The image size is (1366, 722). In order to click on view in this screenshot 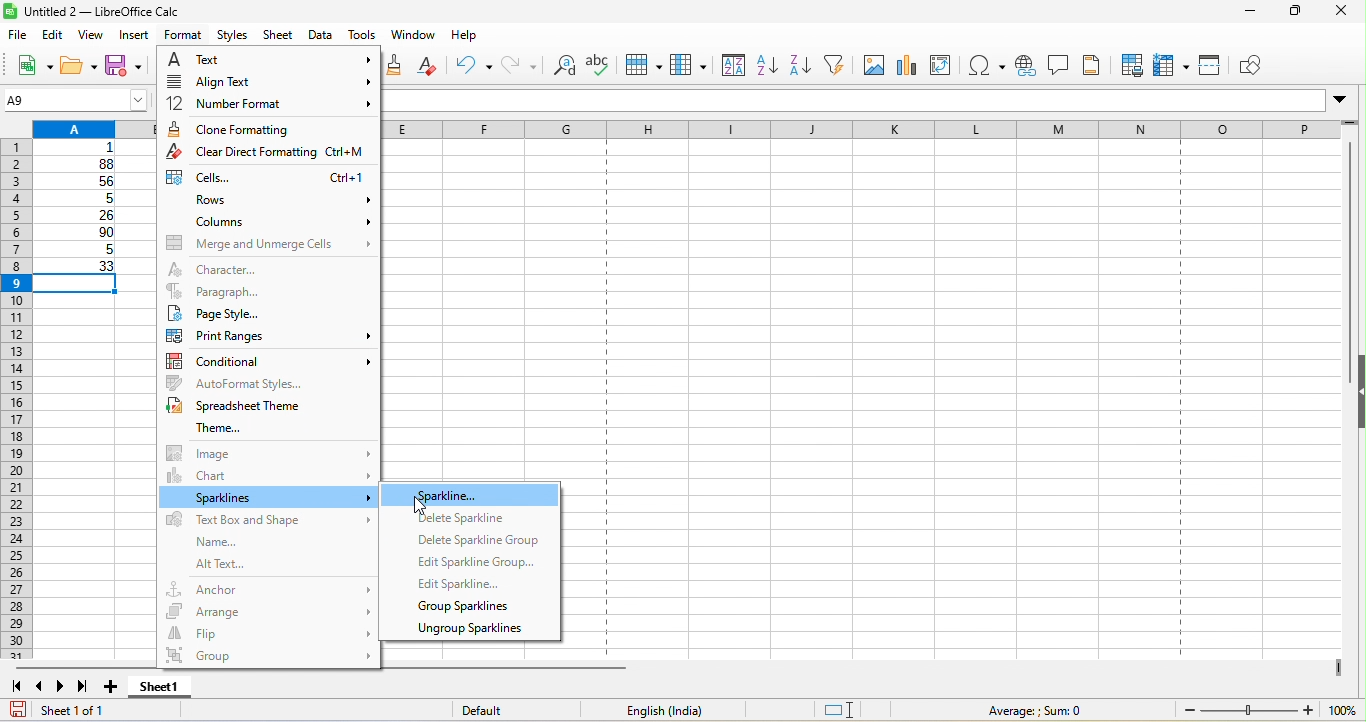, I will do `click(96, 35)`.